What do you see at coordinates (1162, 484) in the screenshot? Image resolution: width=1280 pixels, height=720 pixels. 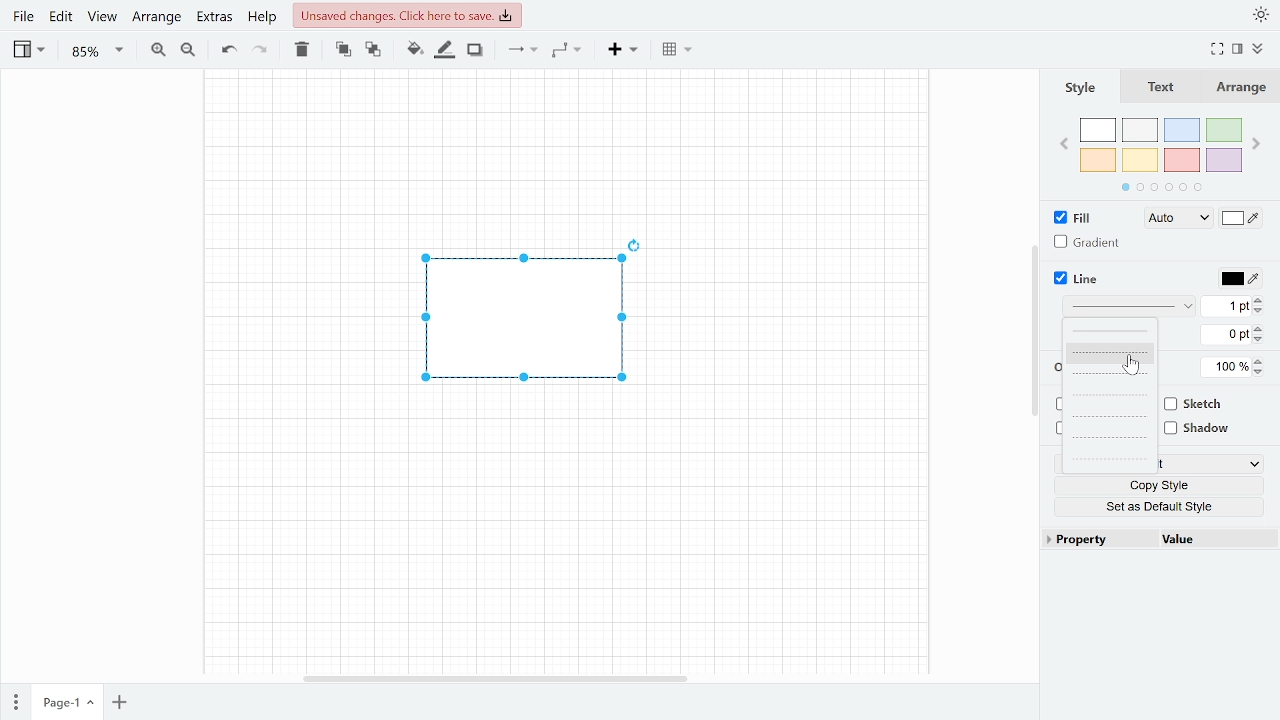 I see `Copy style` at bounding box center [1162, 484].